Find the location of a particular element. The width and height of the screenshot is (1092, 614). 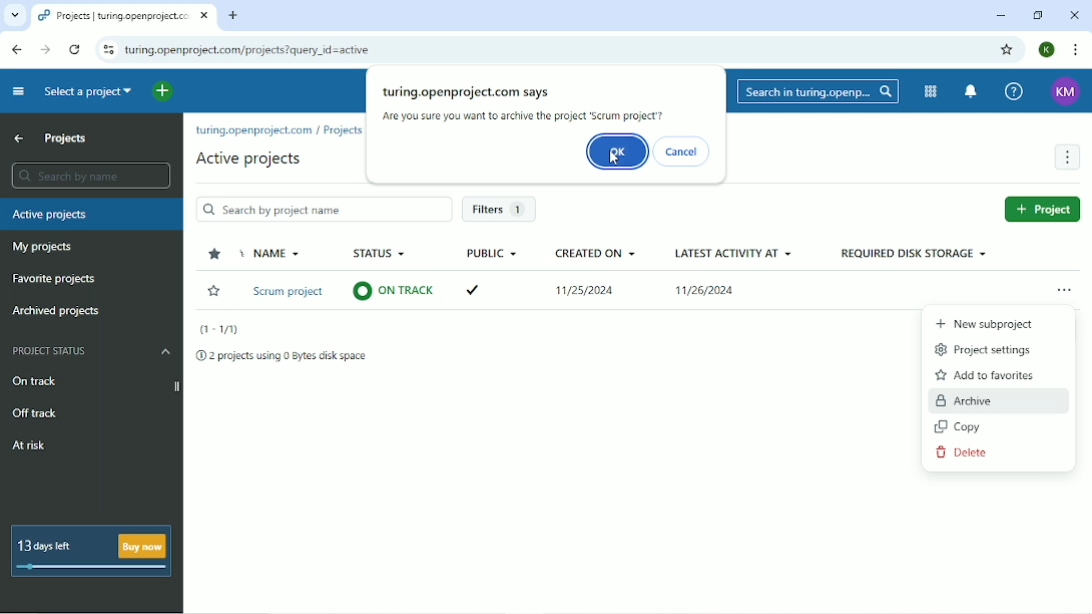

Add to favorites is located at coordinates (987, 375).